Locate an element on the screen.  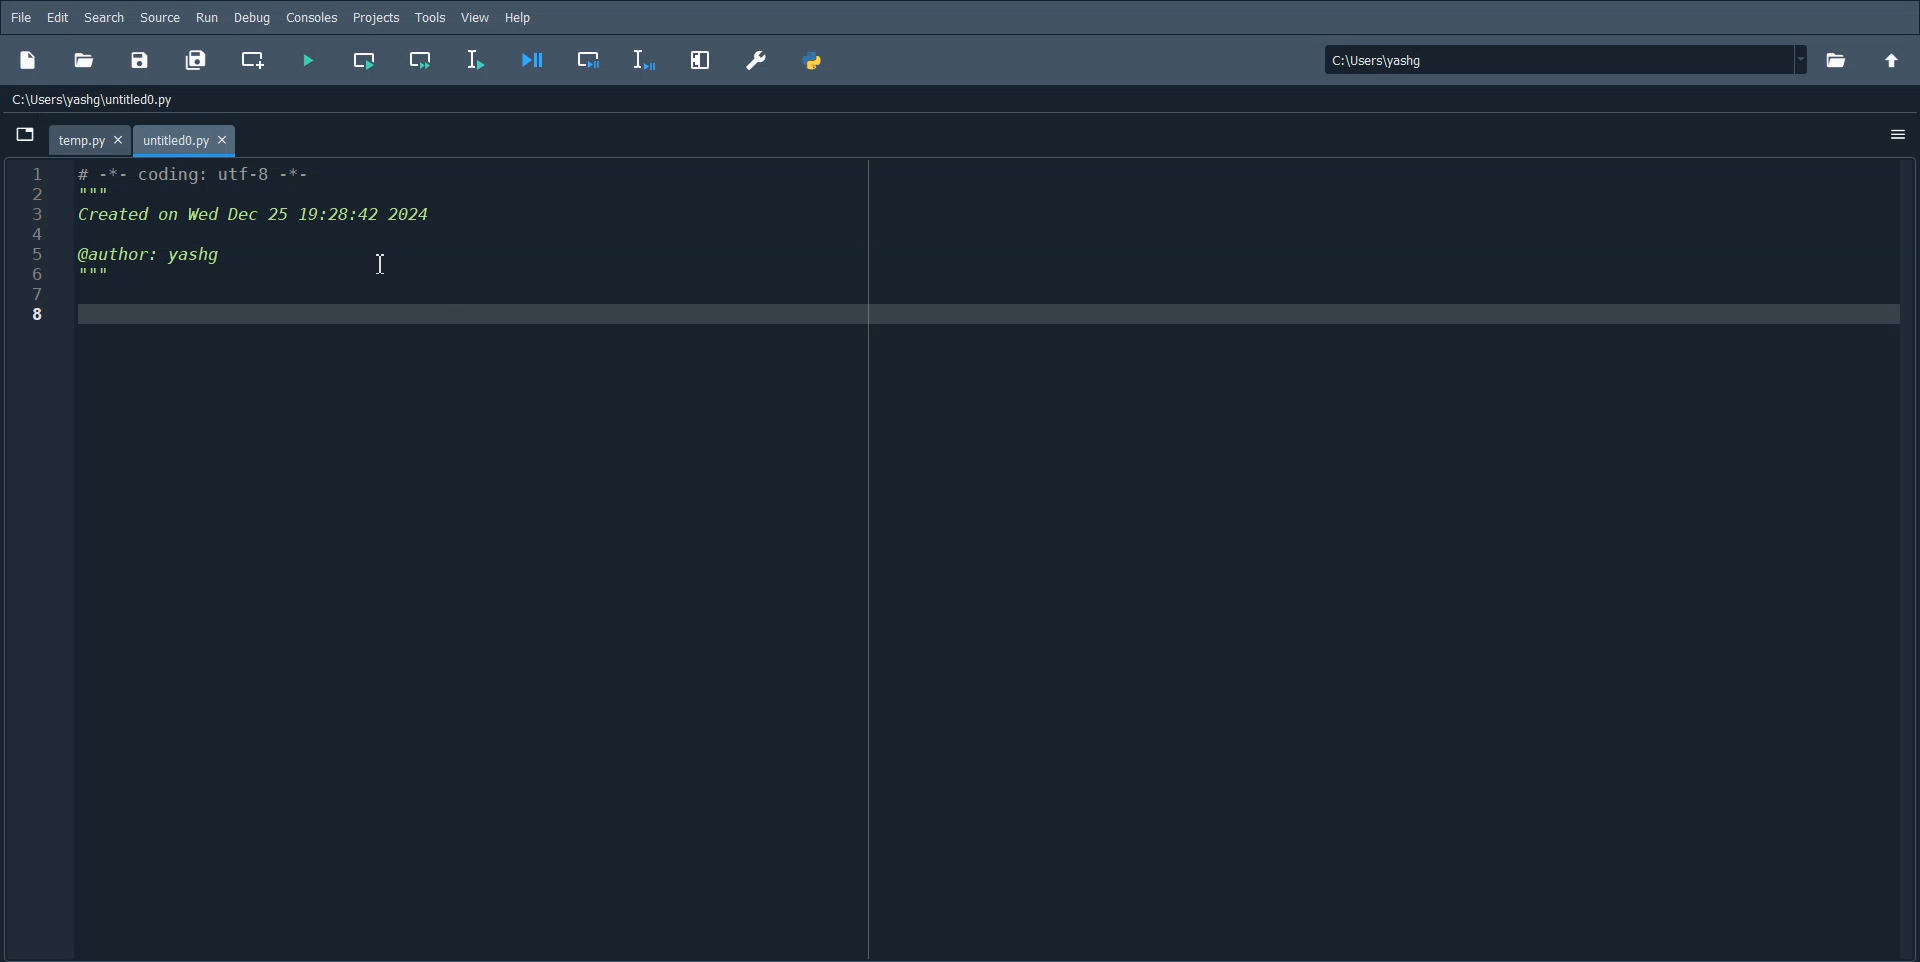
Debug is located at coordinates (253, 17).